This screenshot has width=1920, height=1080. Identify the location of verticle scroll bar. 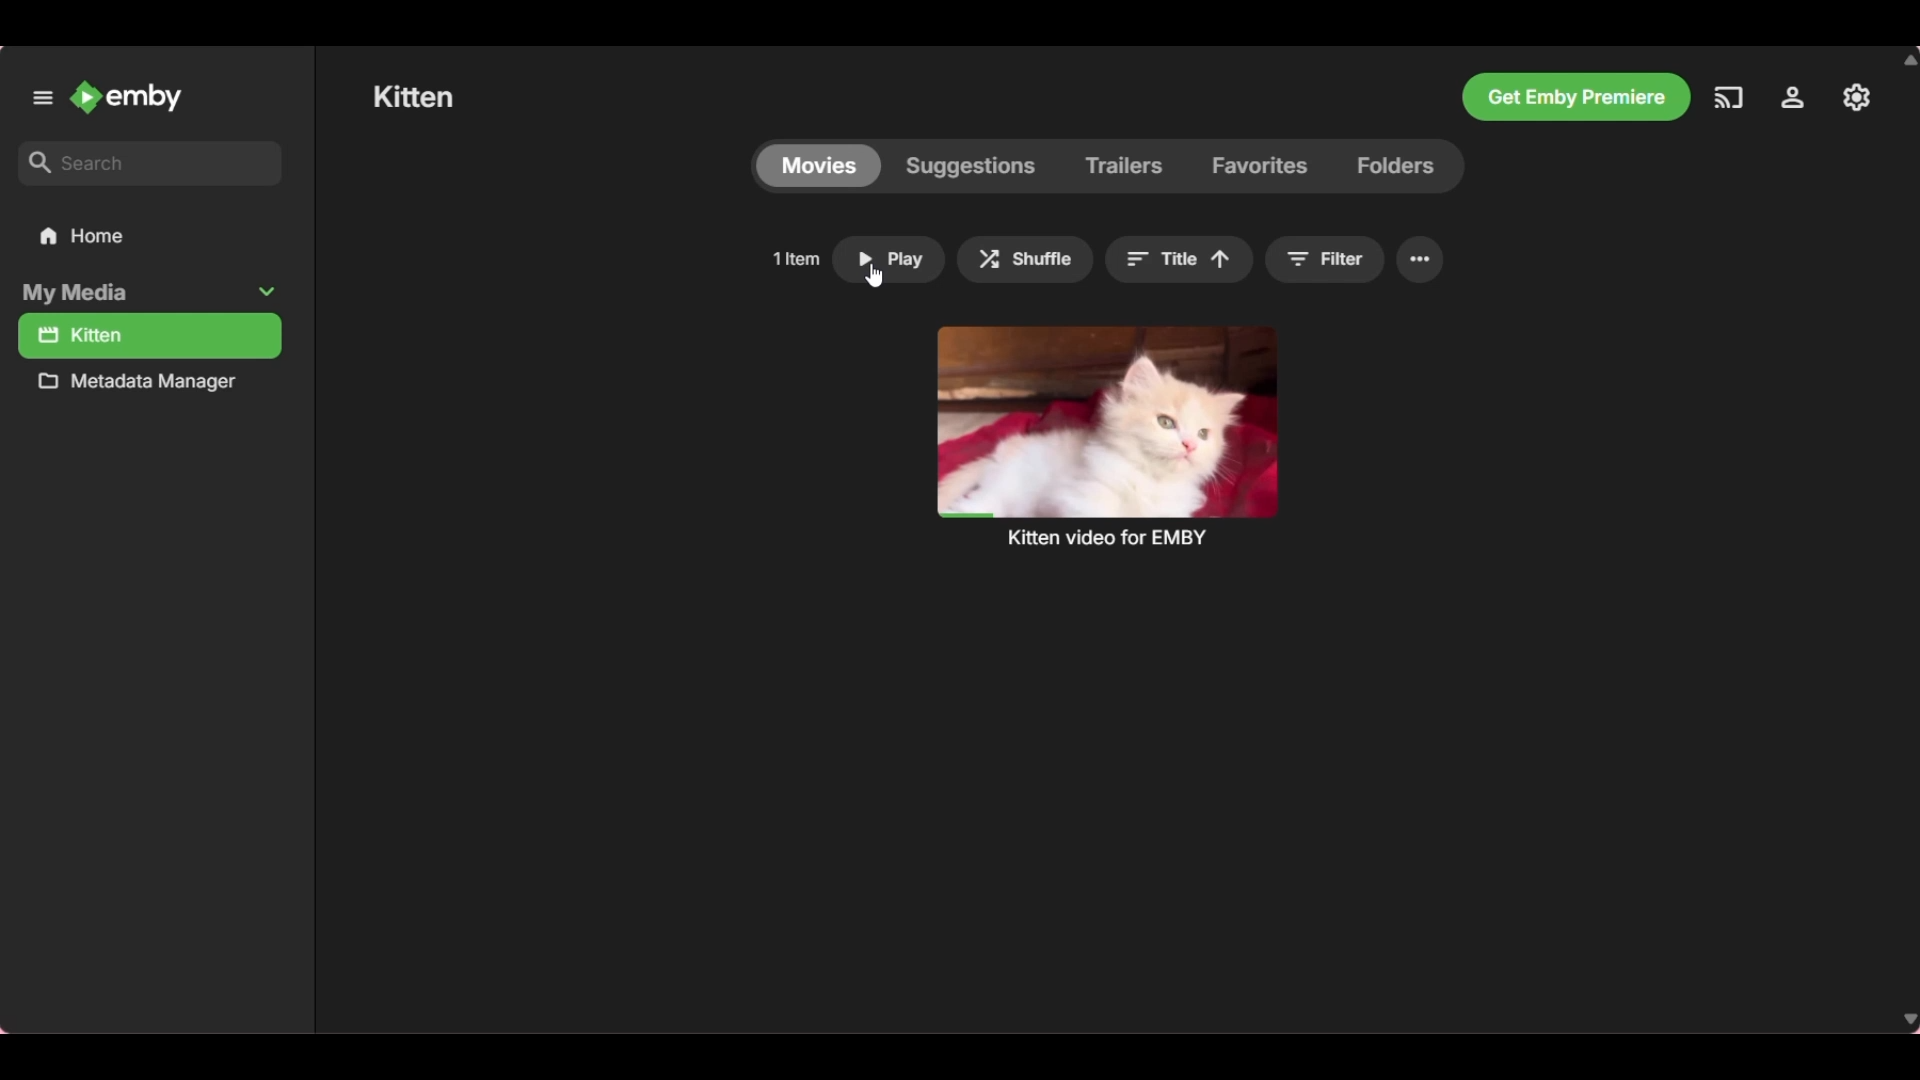
(1909, 539).